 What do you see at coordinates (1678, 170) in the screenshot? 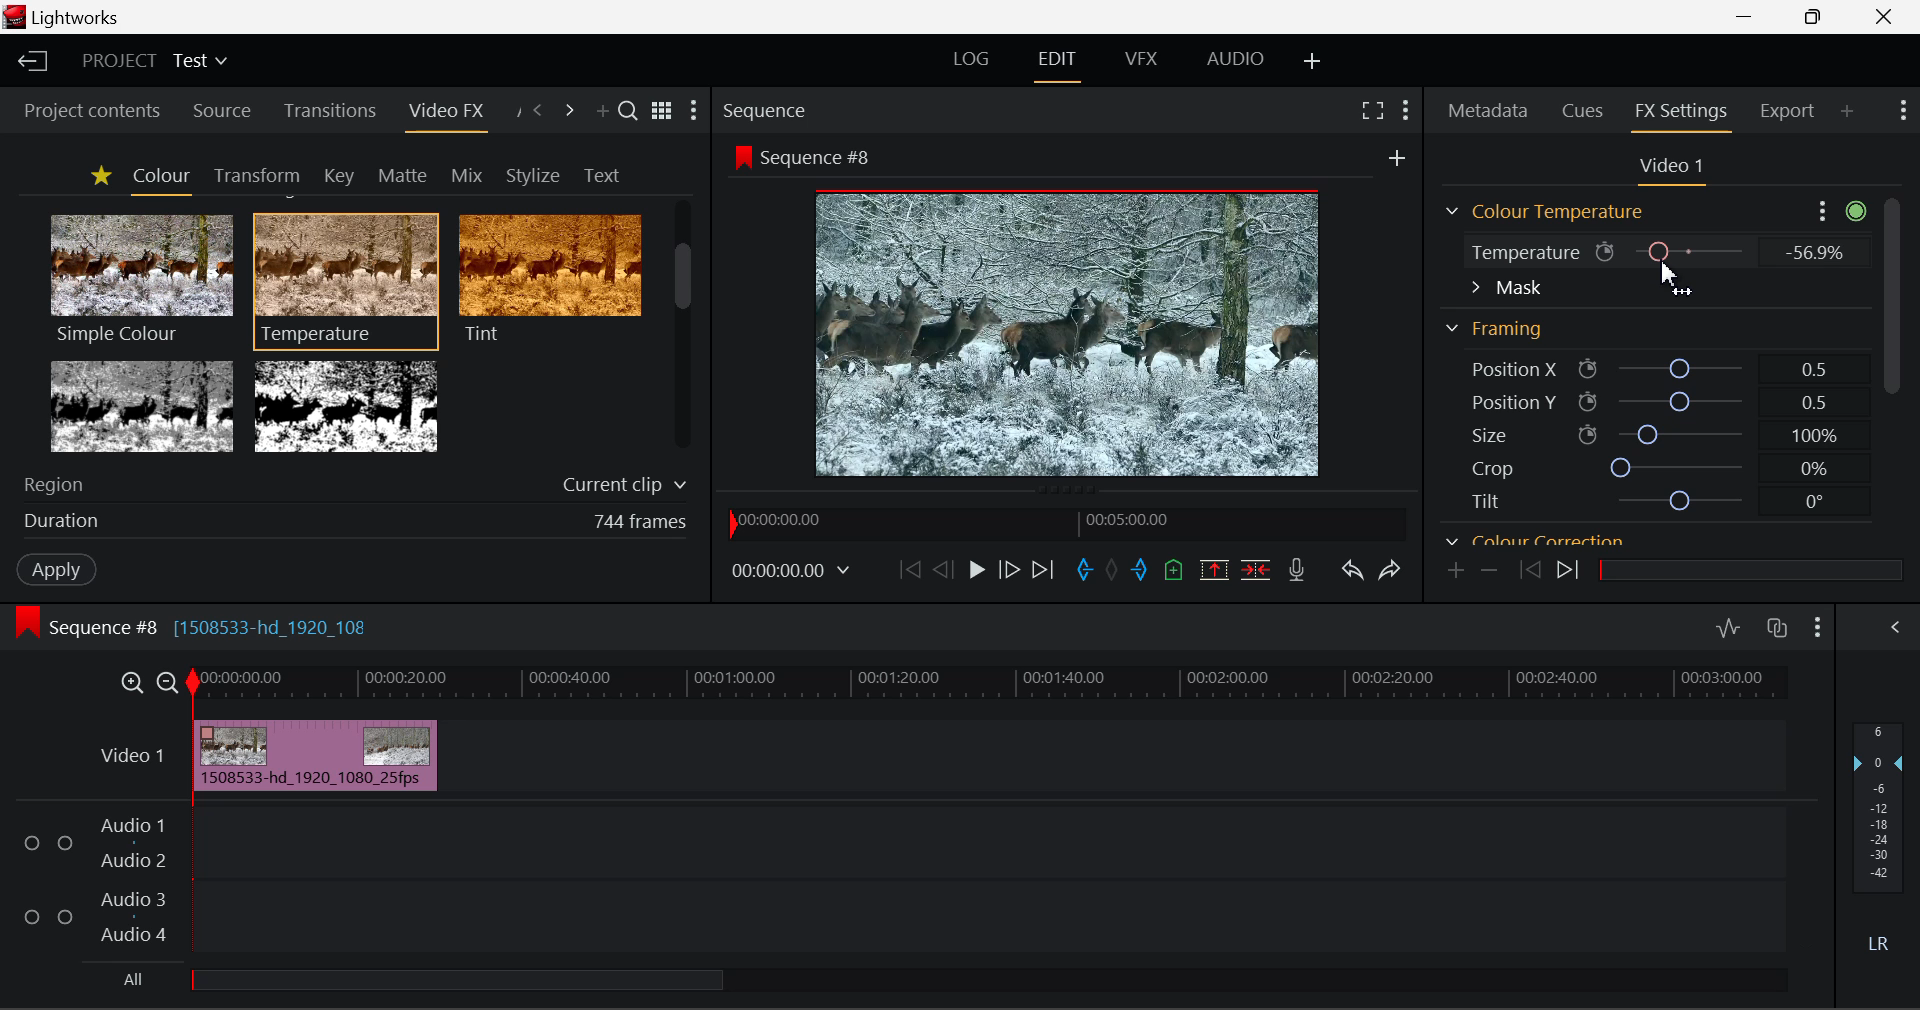
I see `Video Settings` at bounding box center [1678, 170].